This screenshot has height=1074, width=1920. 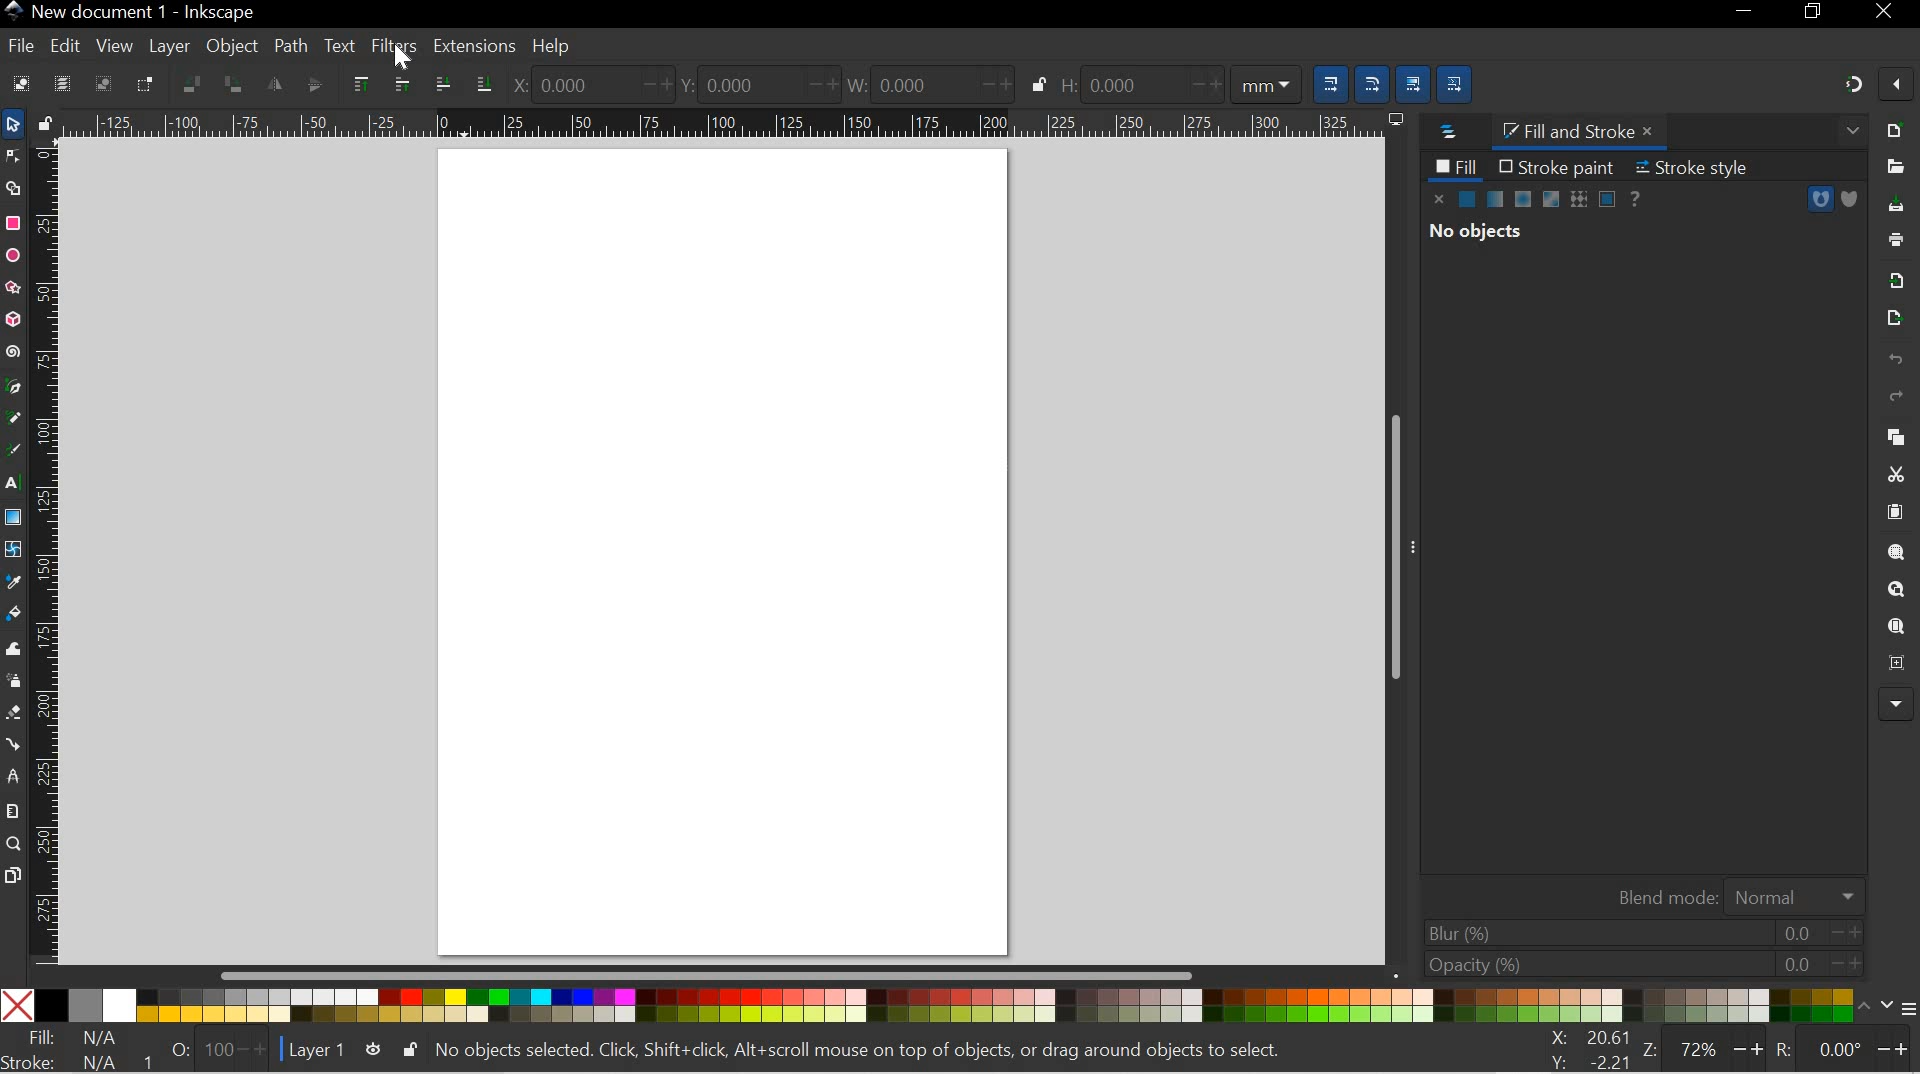 I want to click on Image and Text Effects, so click(x=1896, y=702).